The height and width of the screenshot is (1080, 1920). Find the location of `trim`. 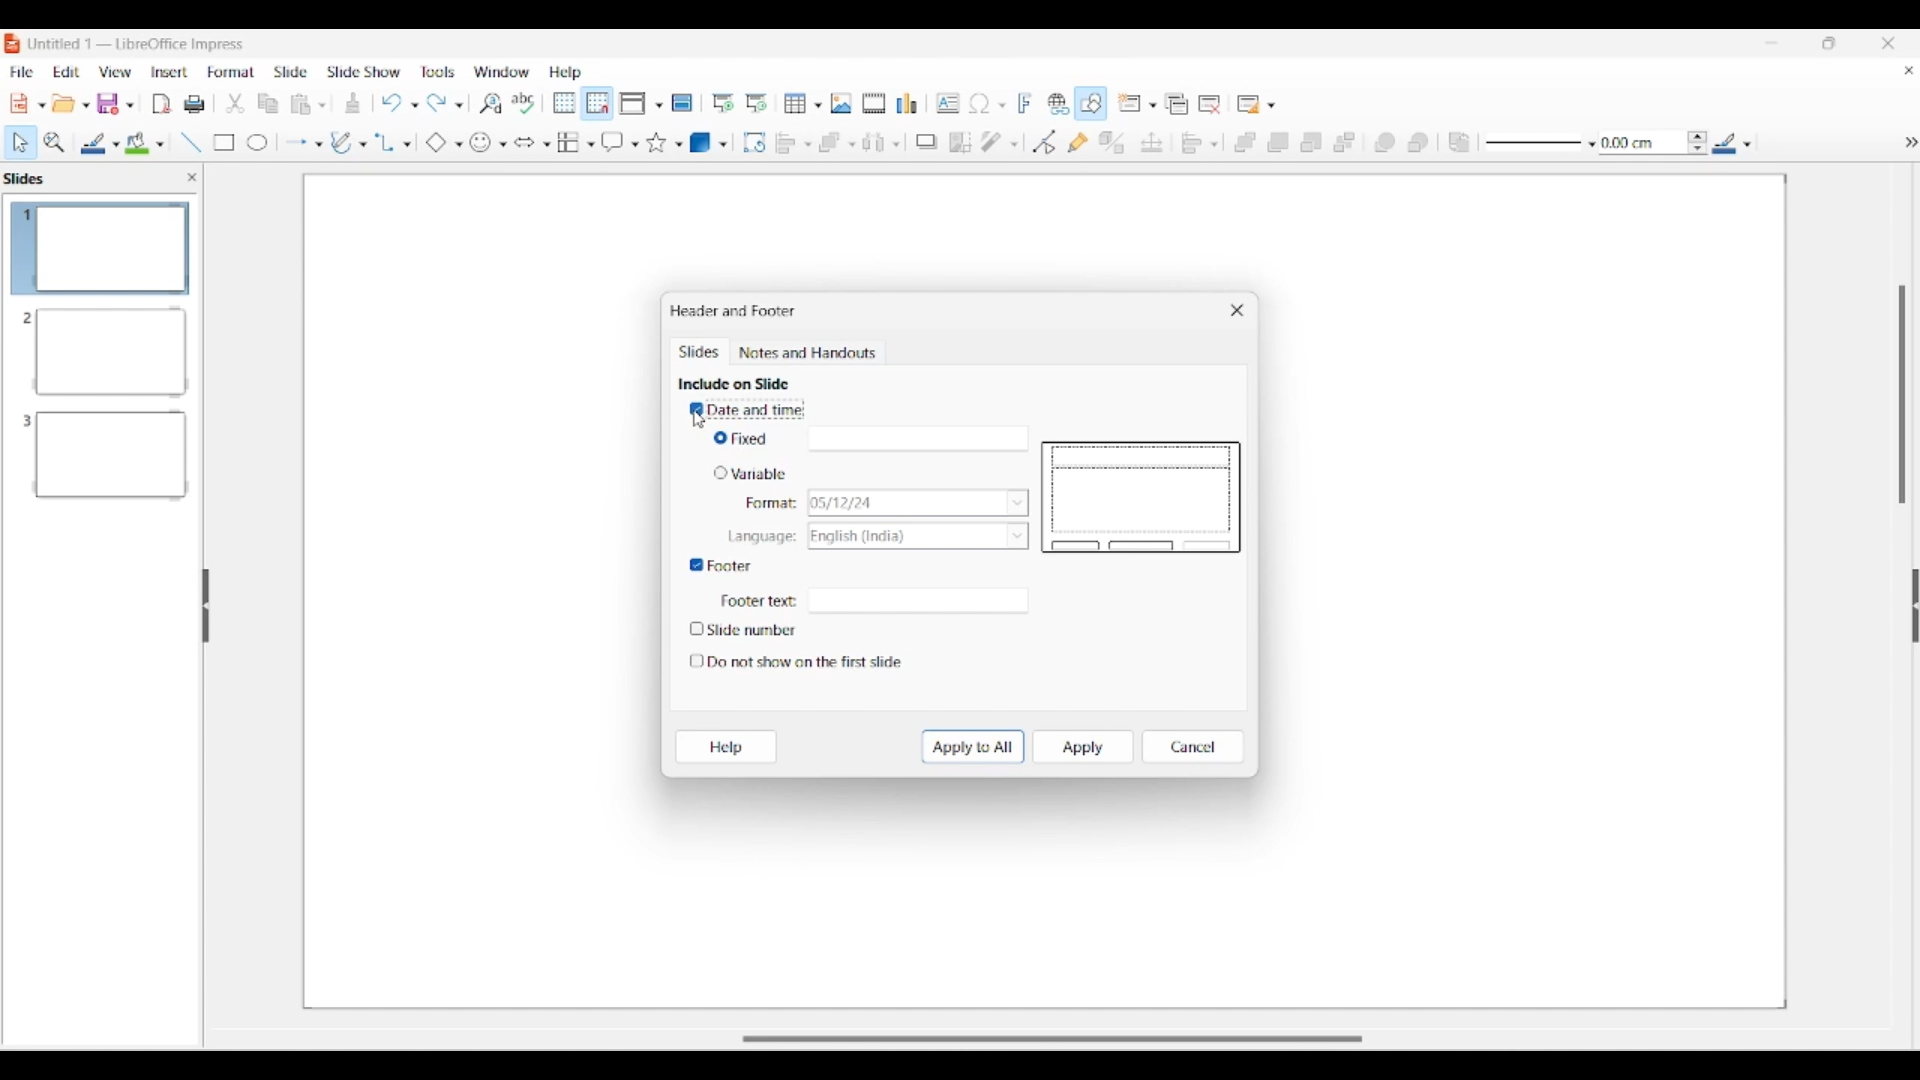

trim is located at coordinates (232, 102).